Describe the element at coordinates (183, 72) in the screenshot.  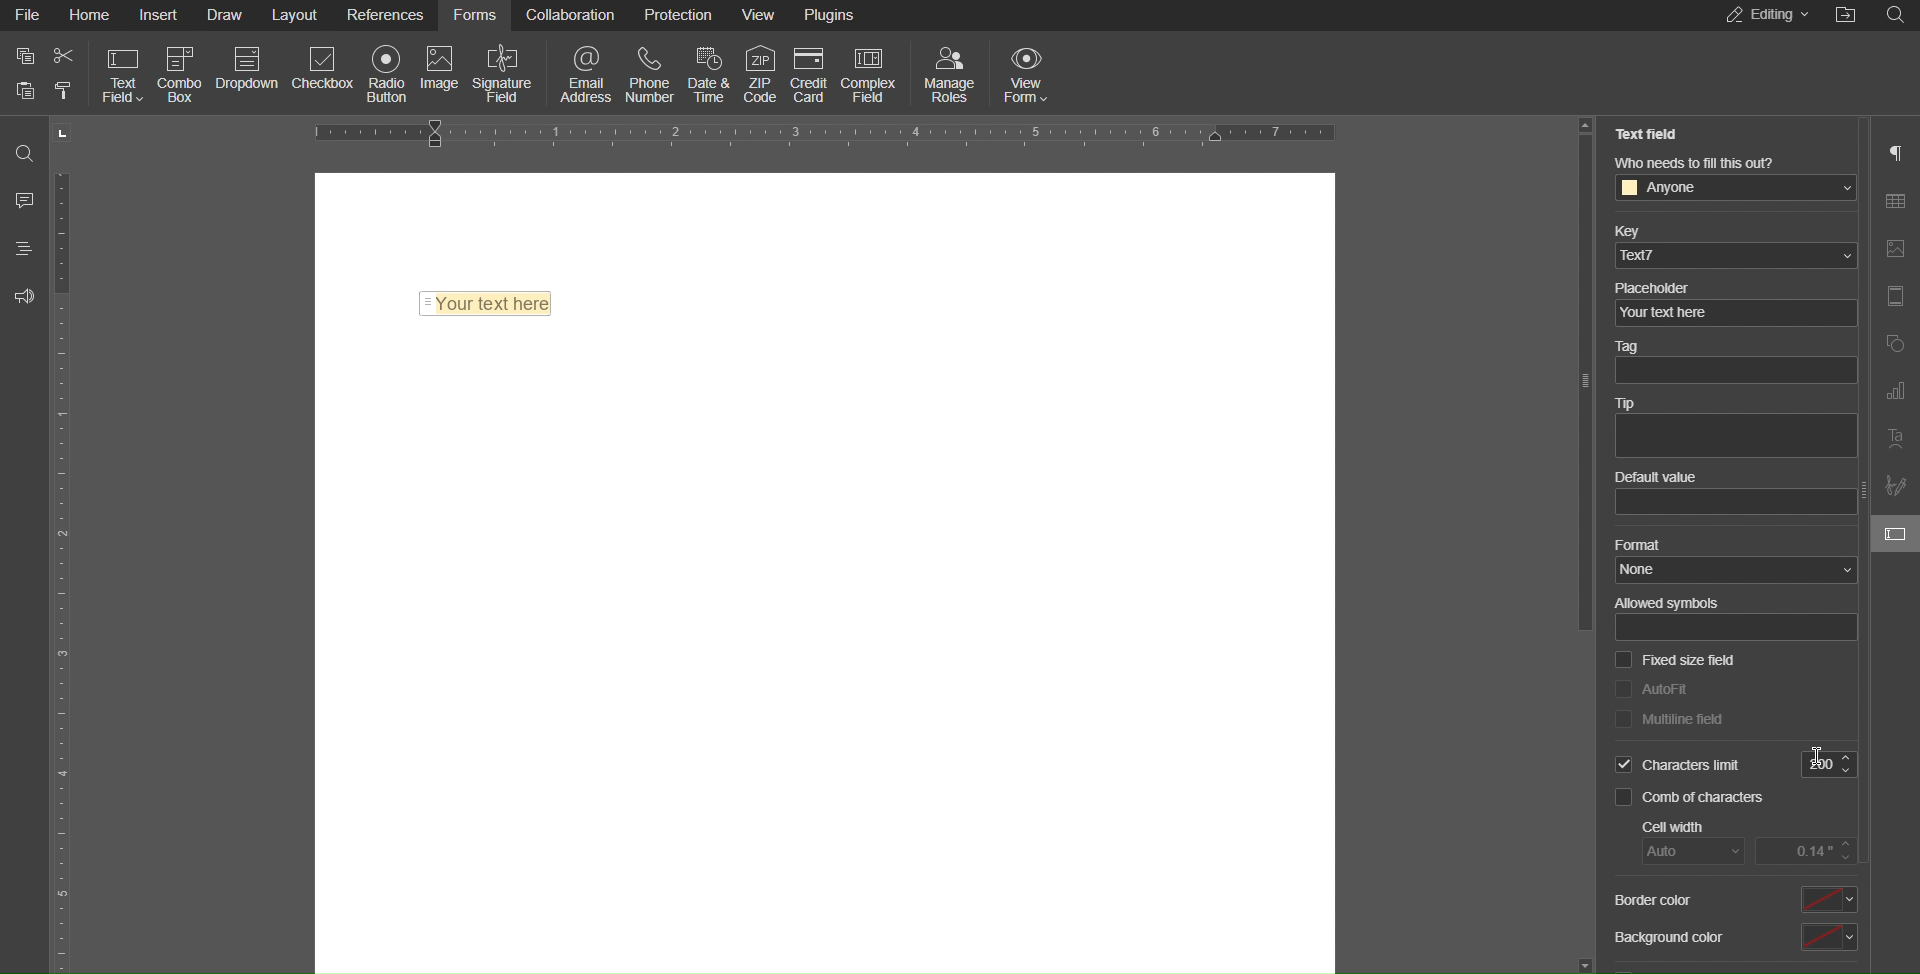
I see `Combo Box` at that location.